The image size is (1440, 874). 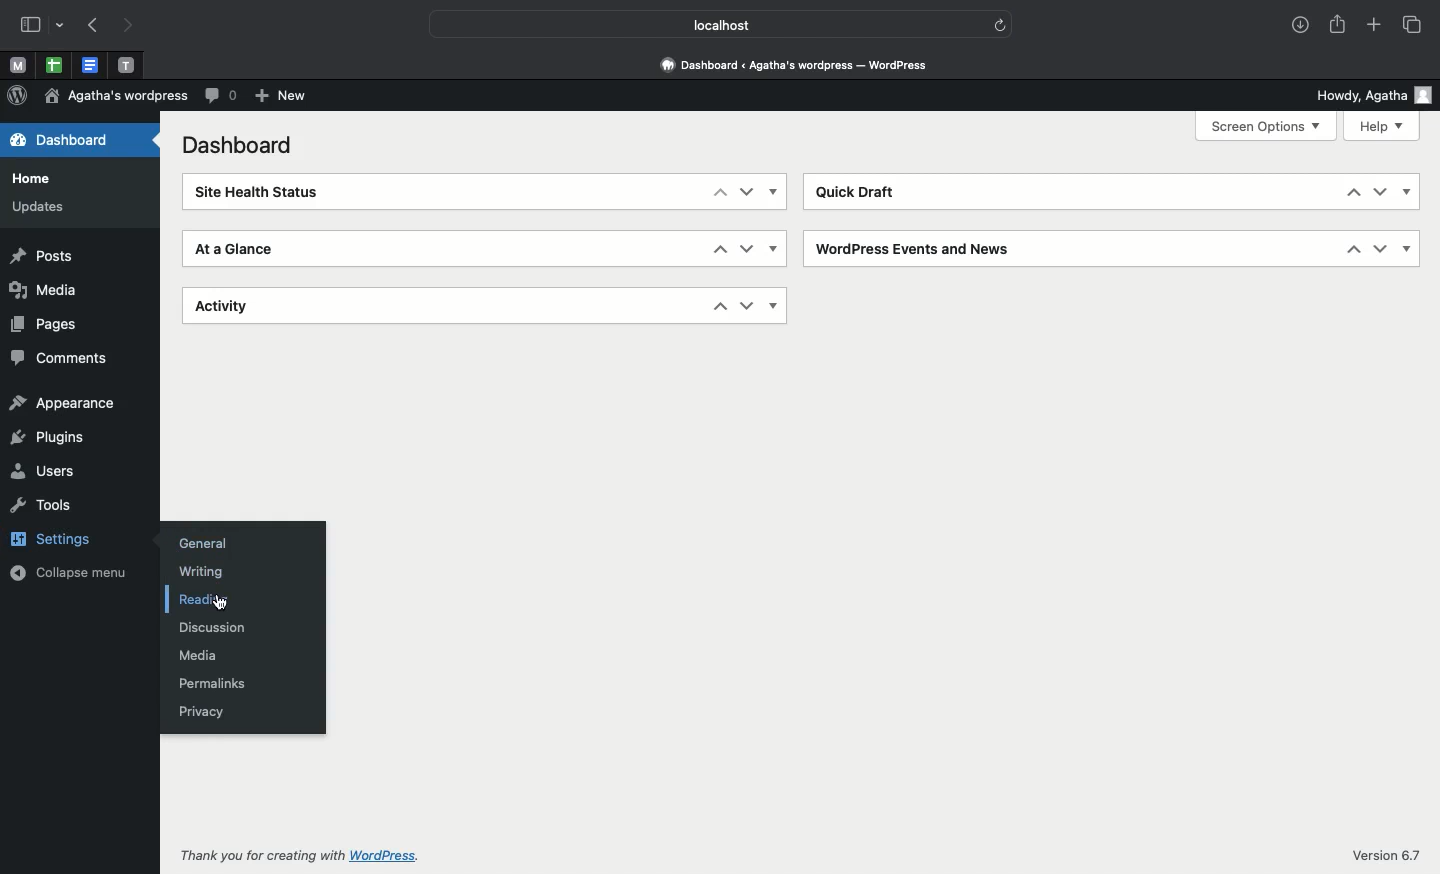 What do you see at coordinates (1390, 855) in the screenshot?
I see `Version 6.7` at bounding box center [1390, 855].